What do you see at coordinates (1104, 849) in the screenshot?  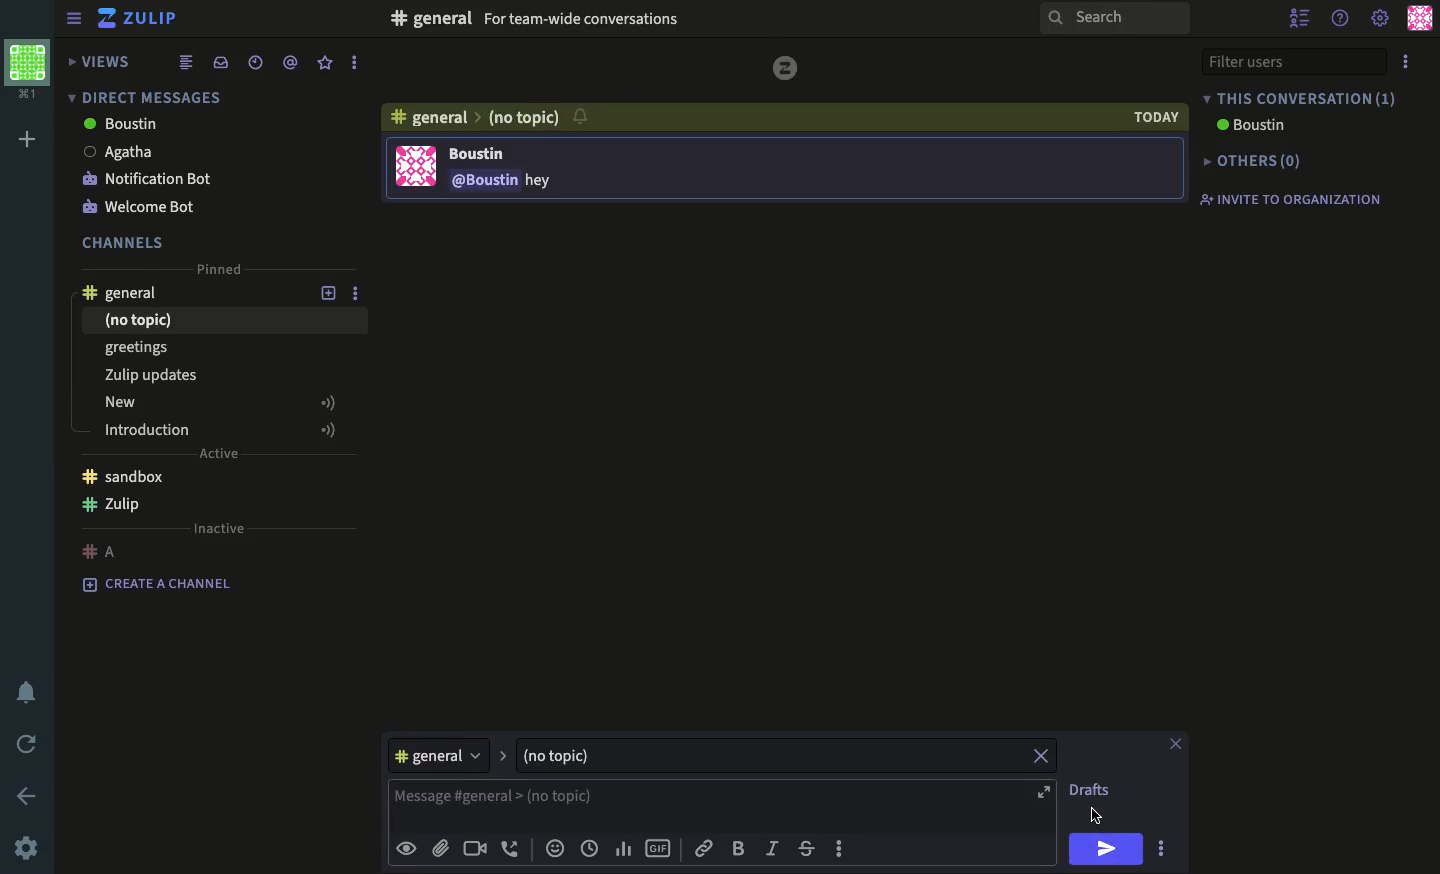 I see `send` at bounding box center [1104, 849].